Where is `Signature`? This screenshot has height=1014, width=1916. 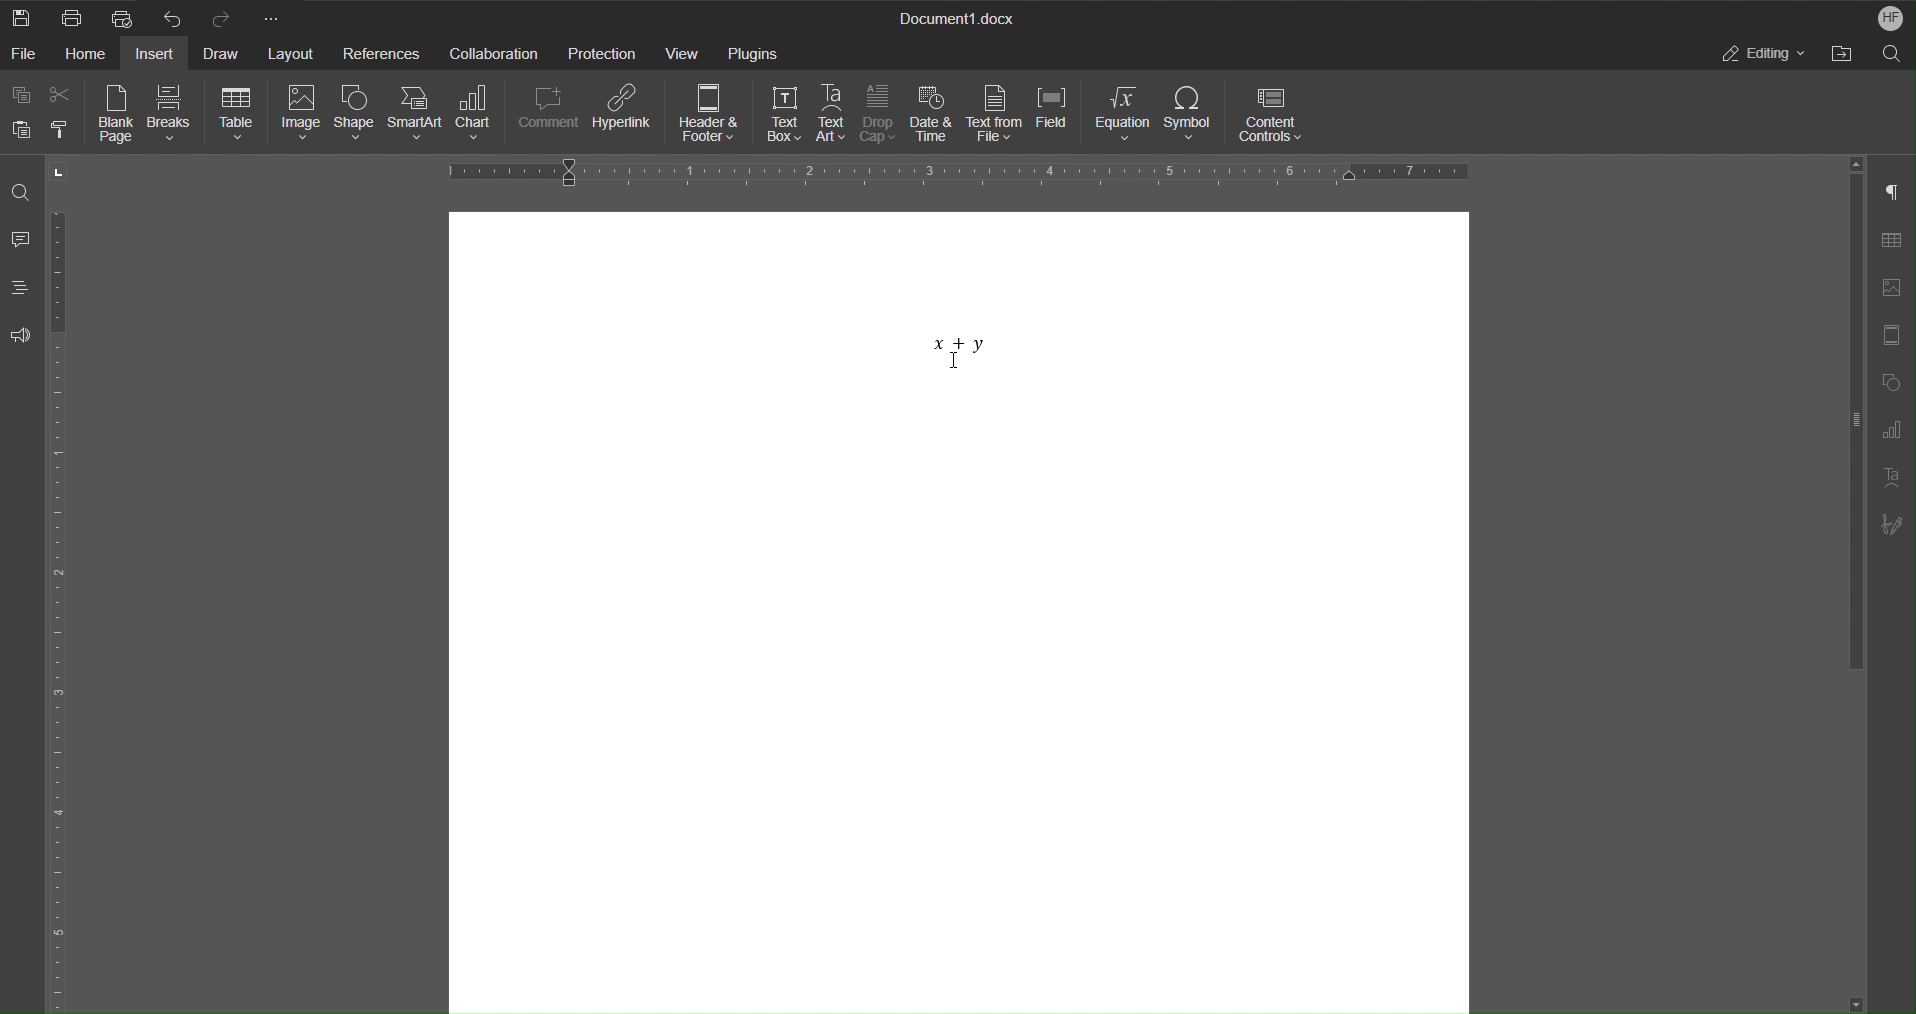 Signature is located at coordinates (1888, 524).